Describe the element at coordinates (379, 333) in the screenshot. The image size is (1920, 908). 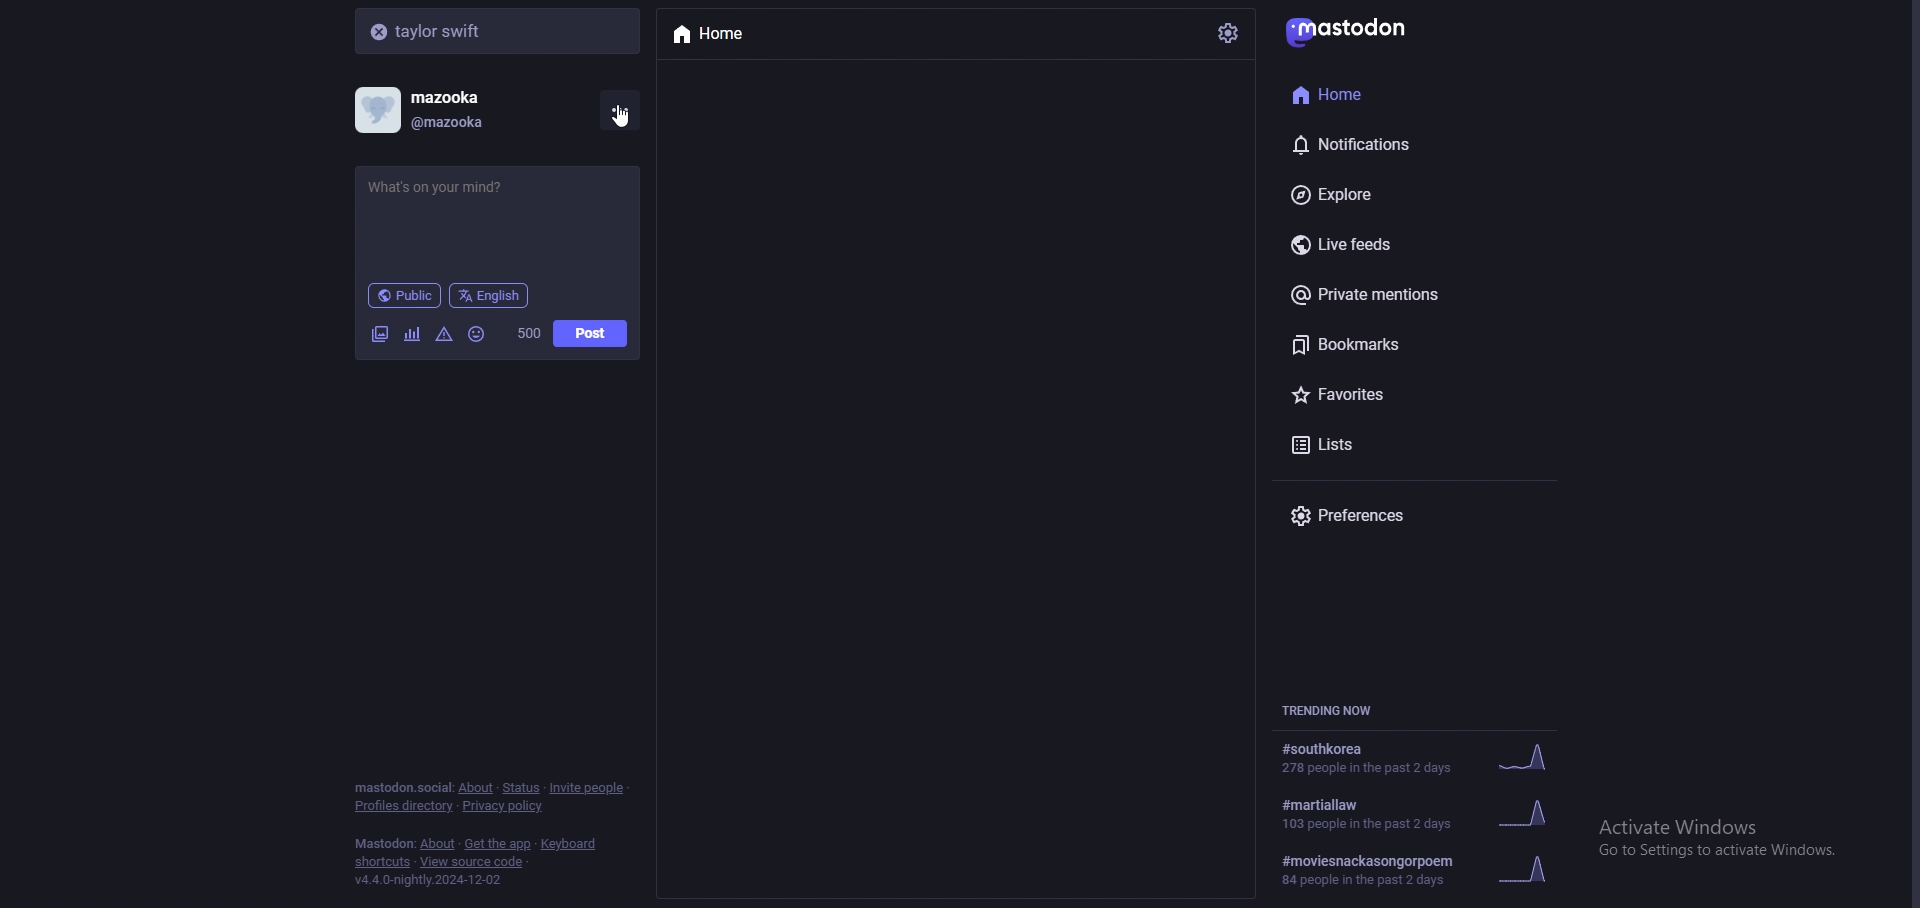
I see `images` at that location.